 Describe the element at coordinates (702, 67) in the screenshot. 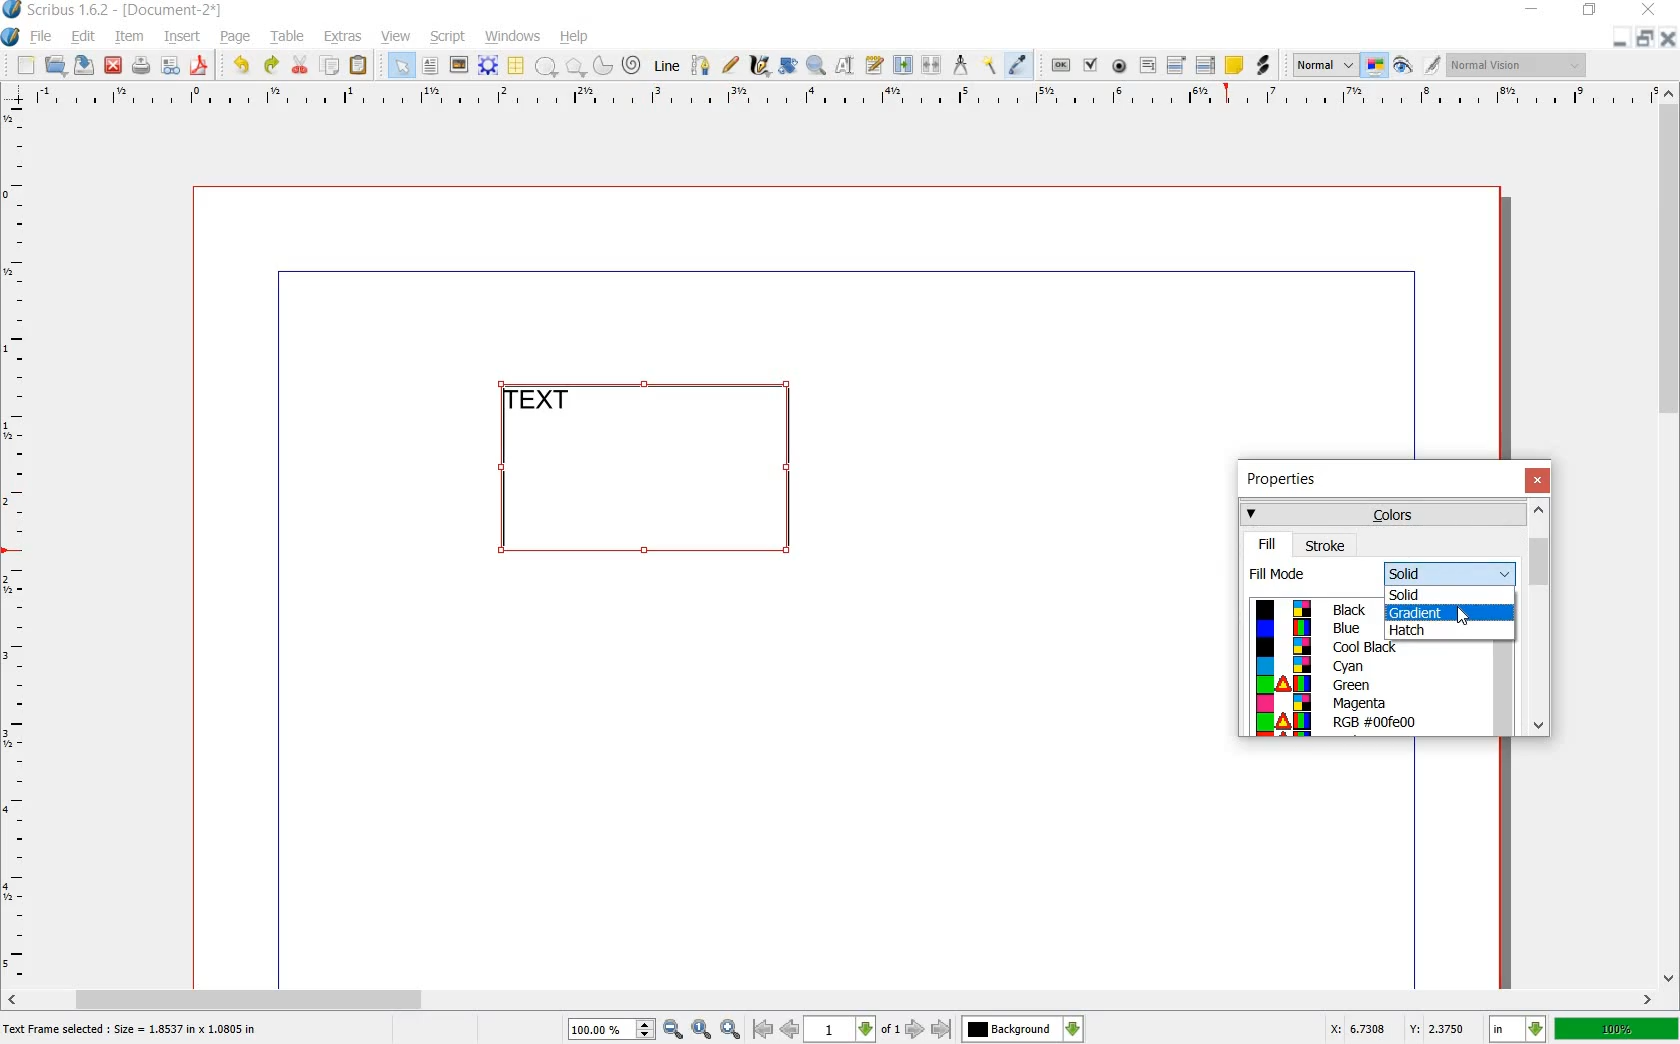

I see `bezier curve` at that location.